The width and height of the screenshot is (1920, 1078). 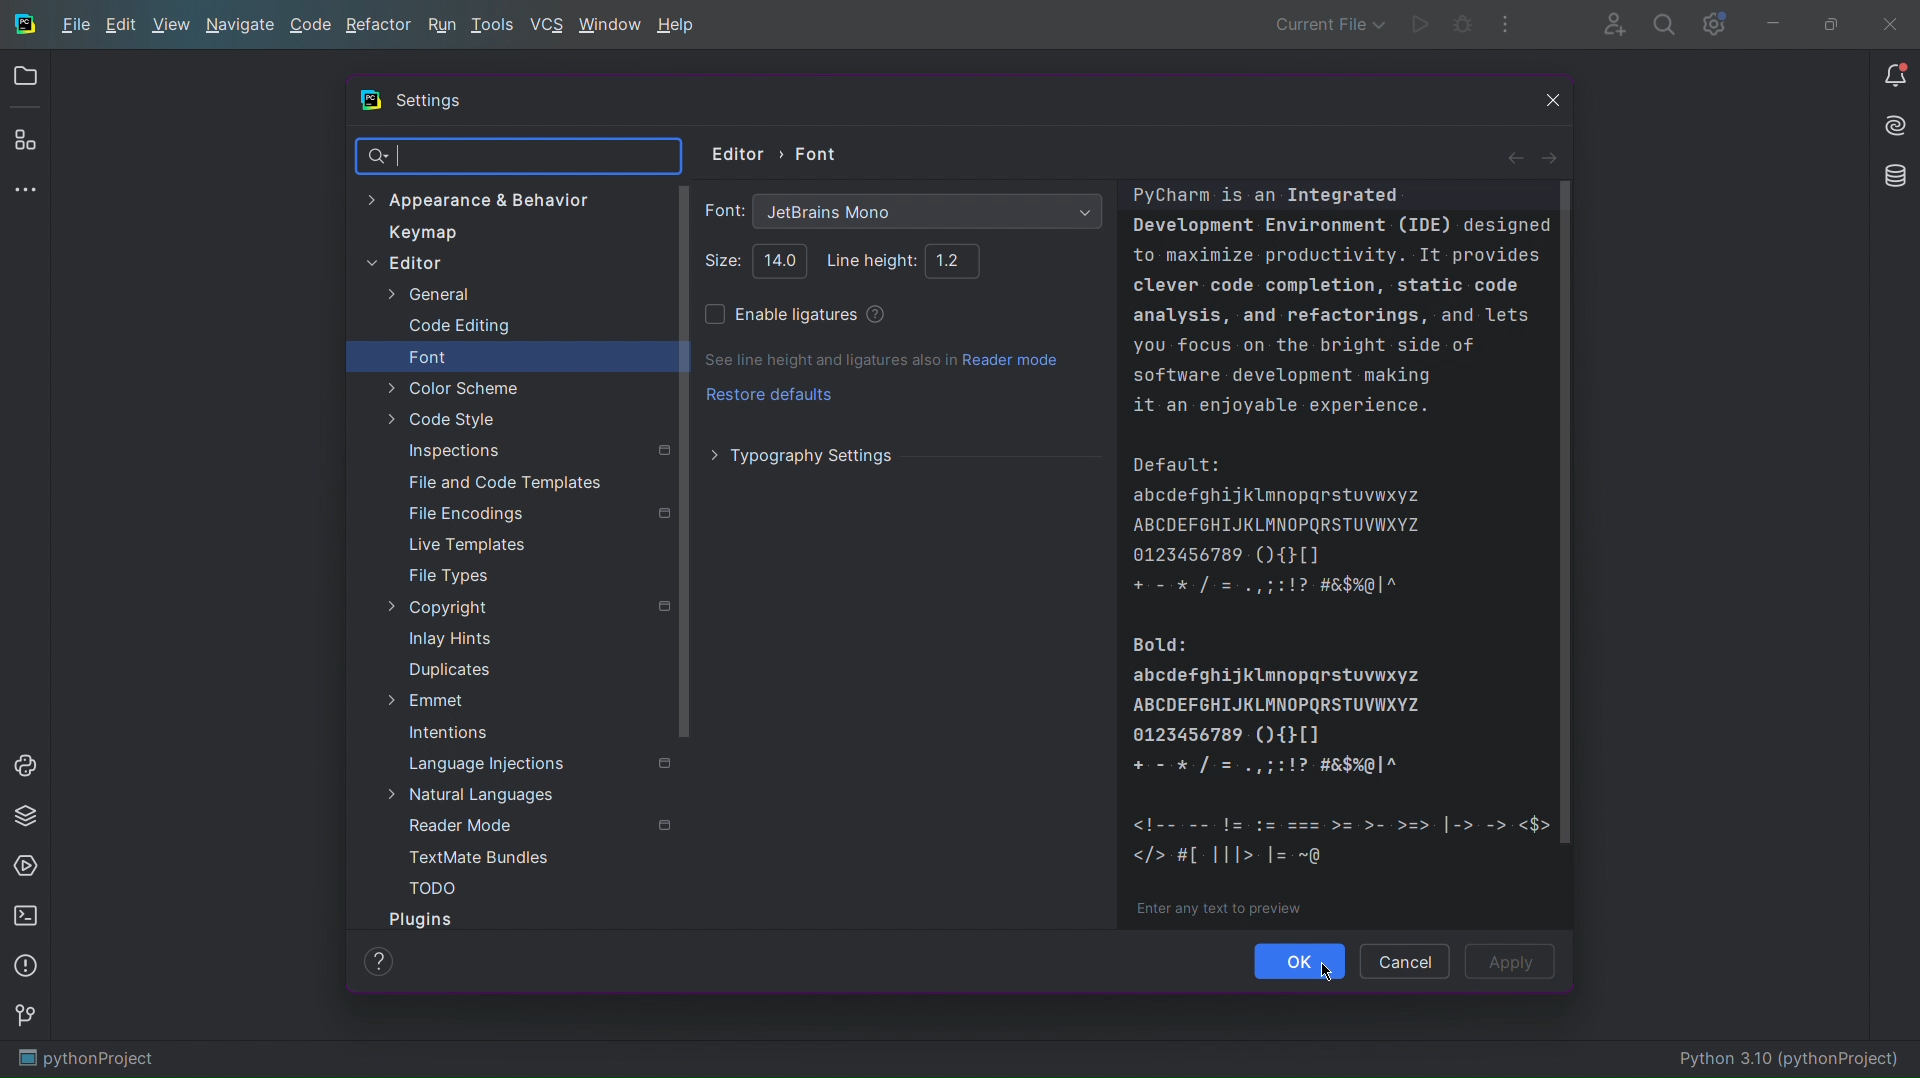 I want to click on Code Style, so click(x=445, y=416).